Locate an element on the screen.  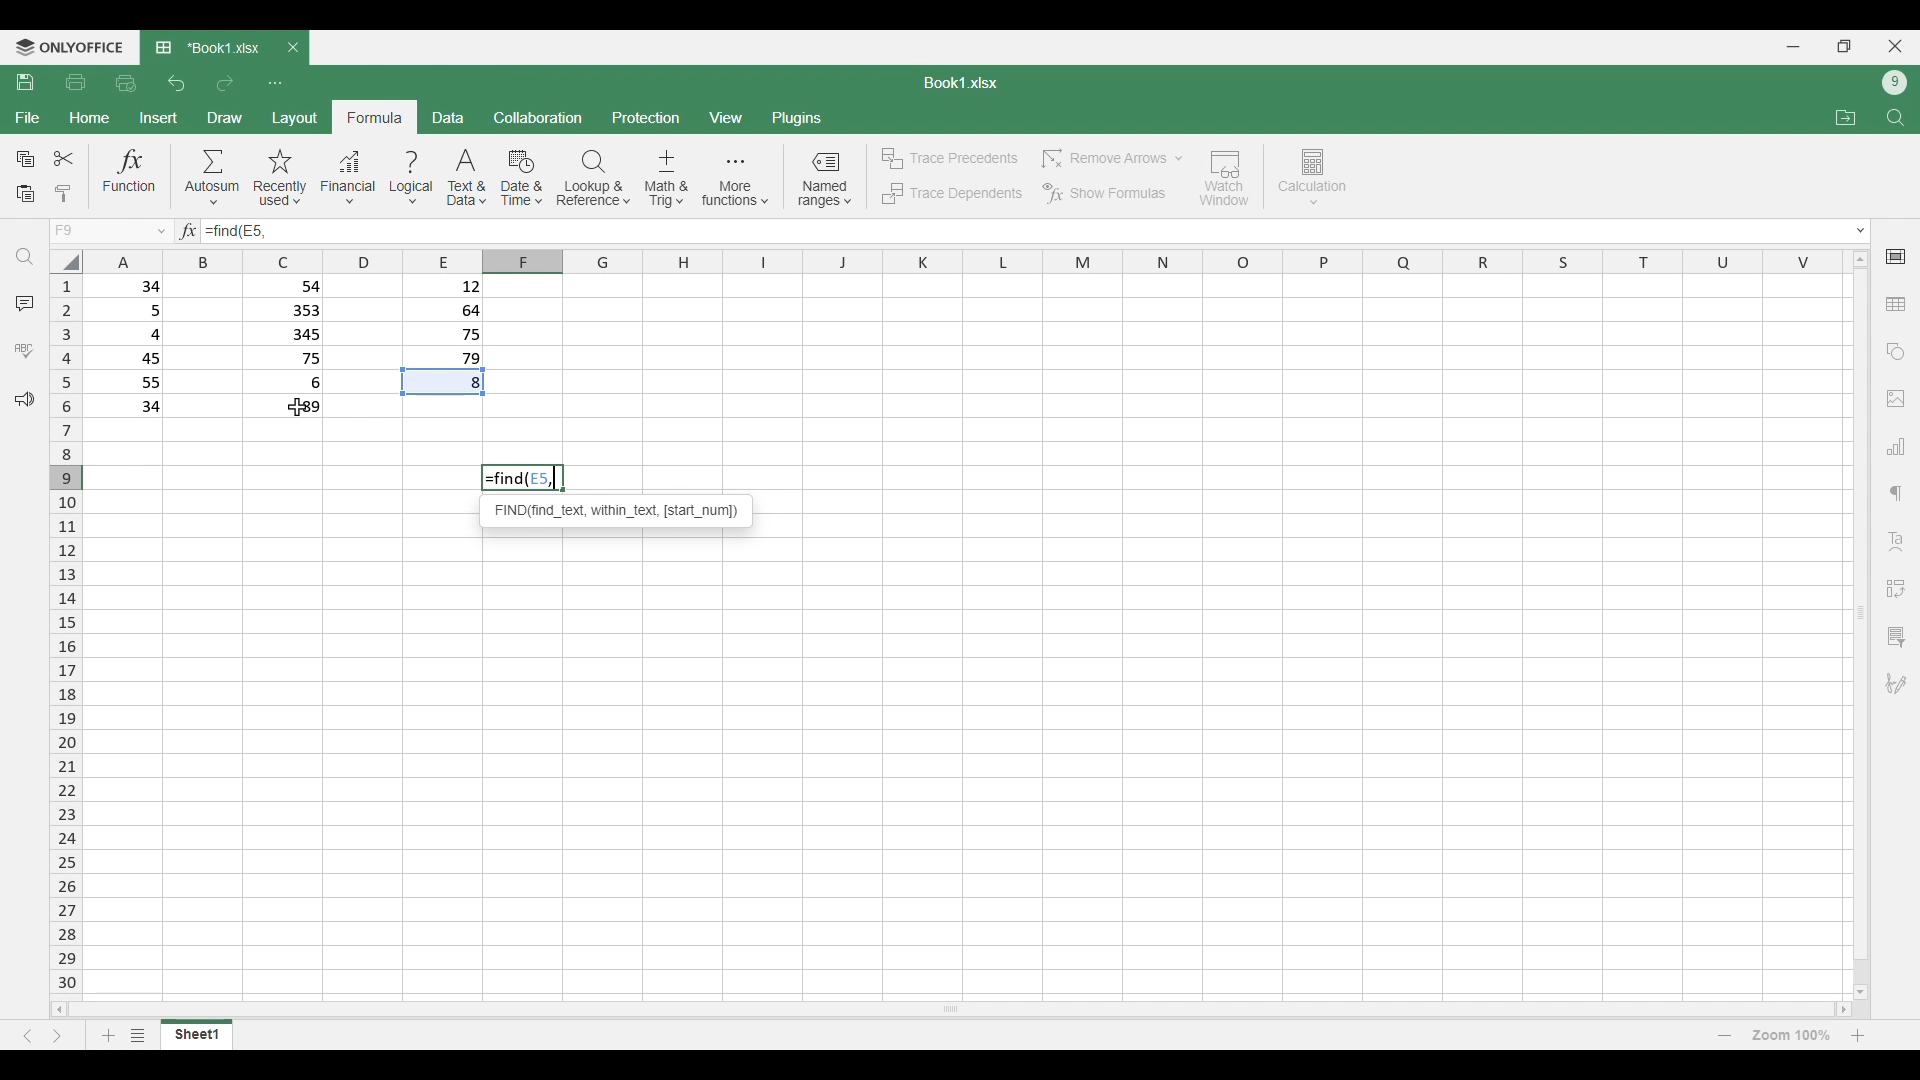
Find is located at coordinates (1895, 117).